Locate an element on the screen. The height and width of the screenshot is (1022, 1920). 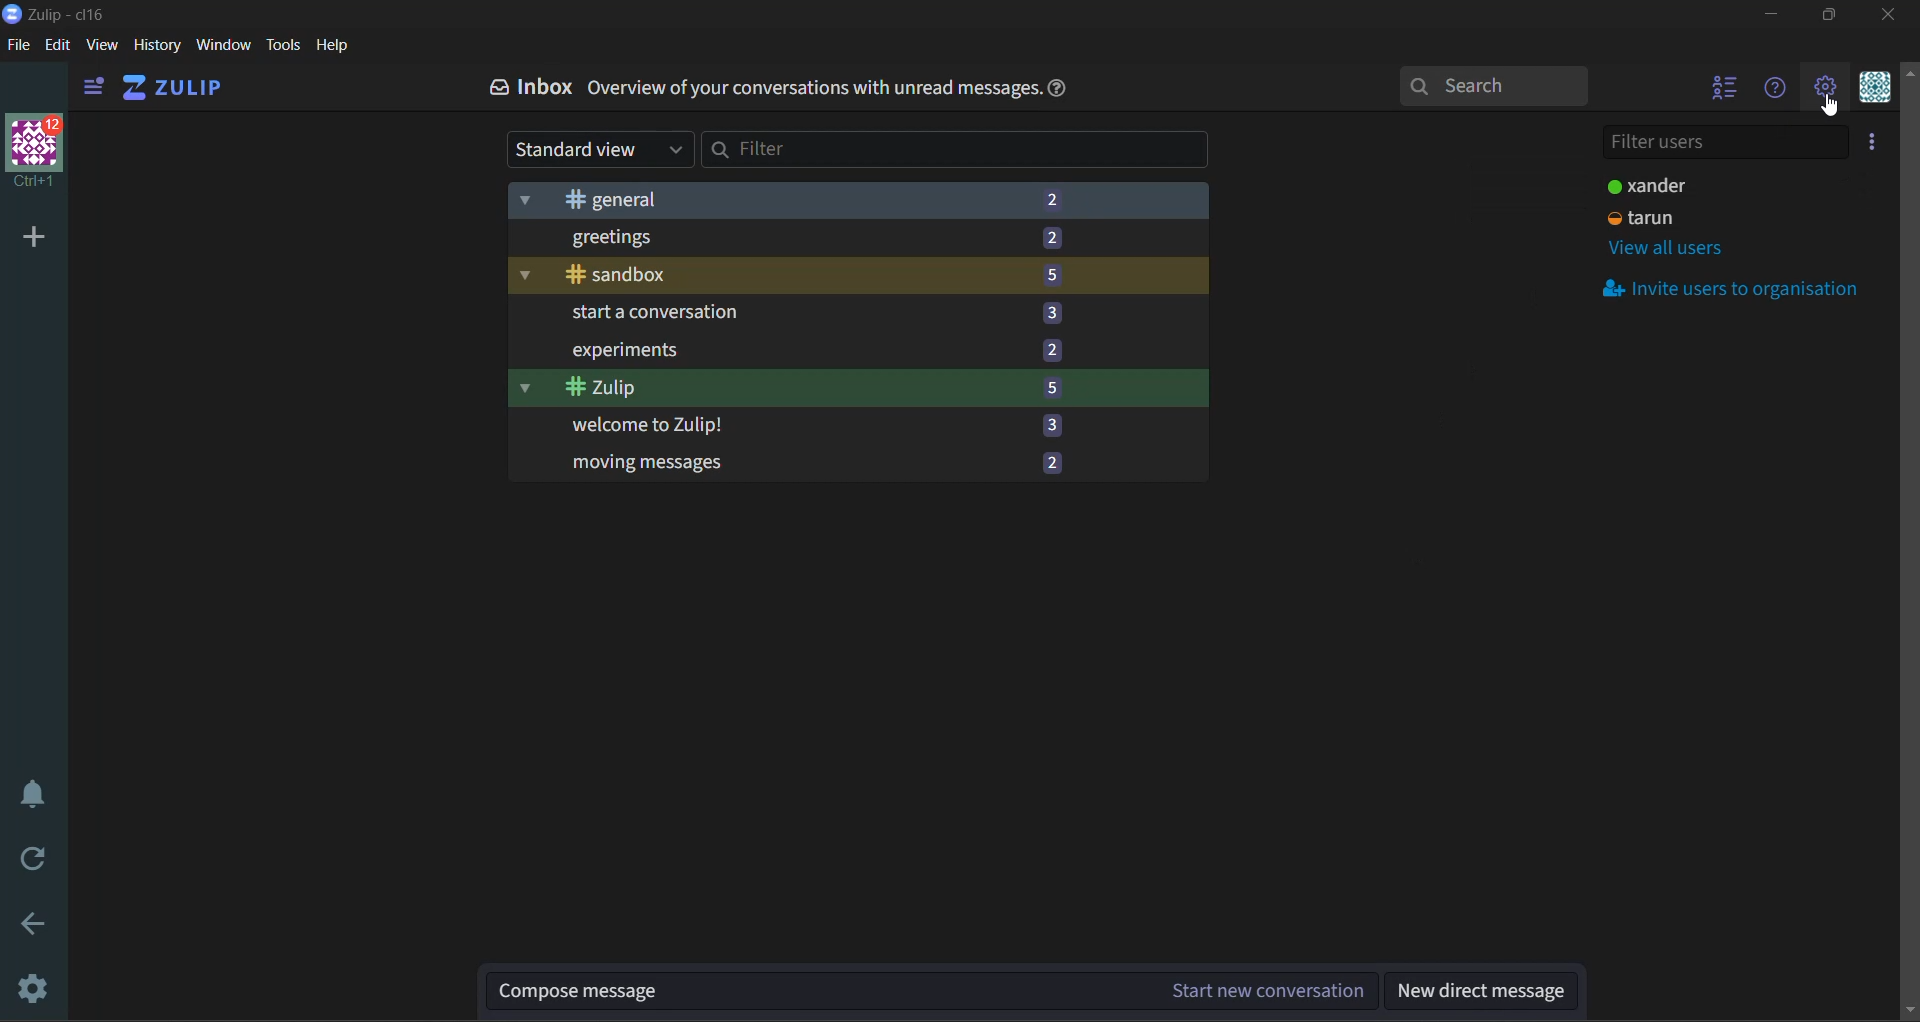
start a conversation is located at coordinates (796, 314).